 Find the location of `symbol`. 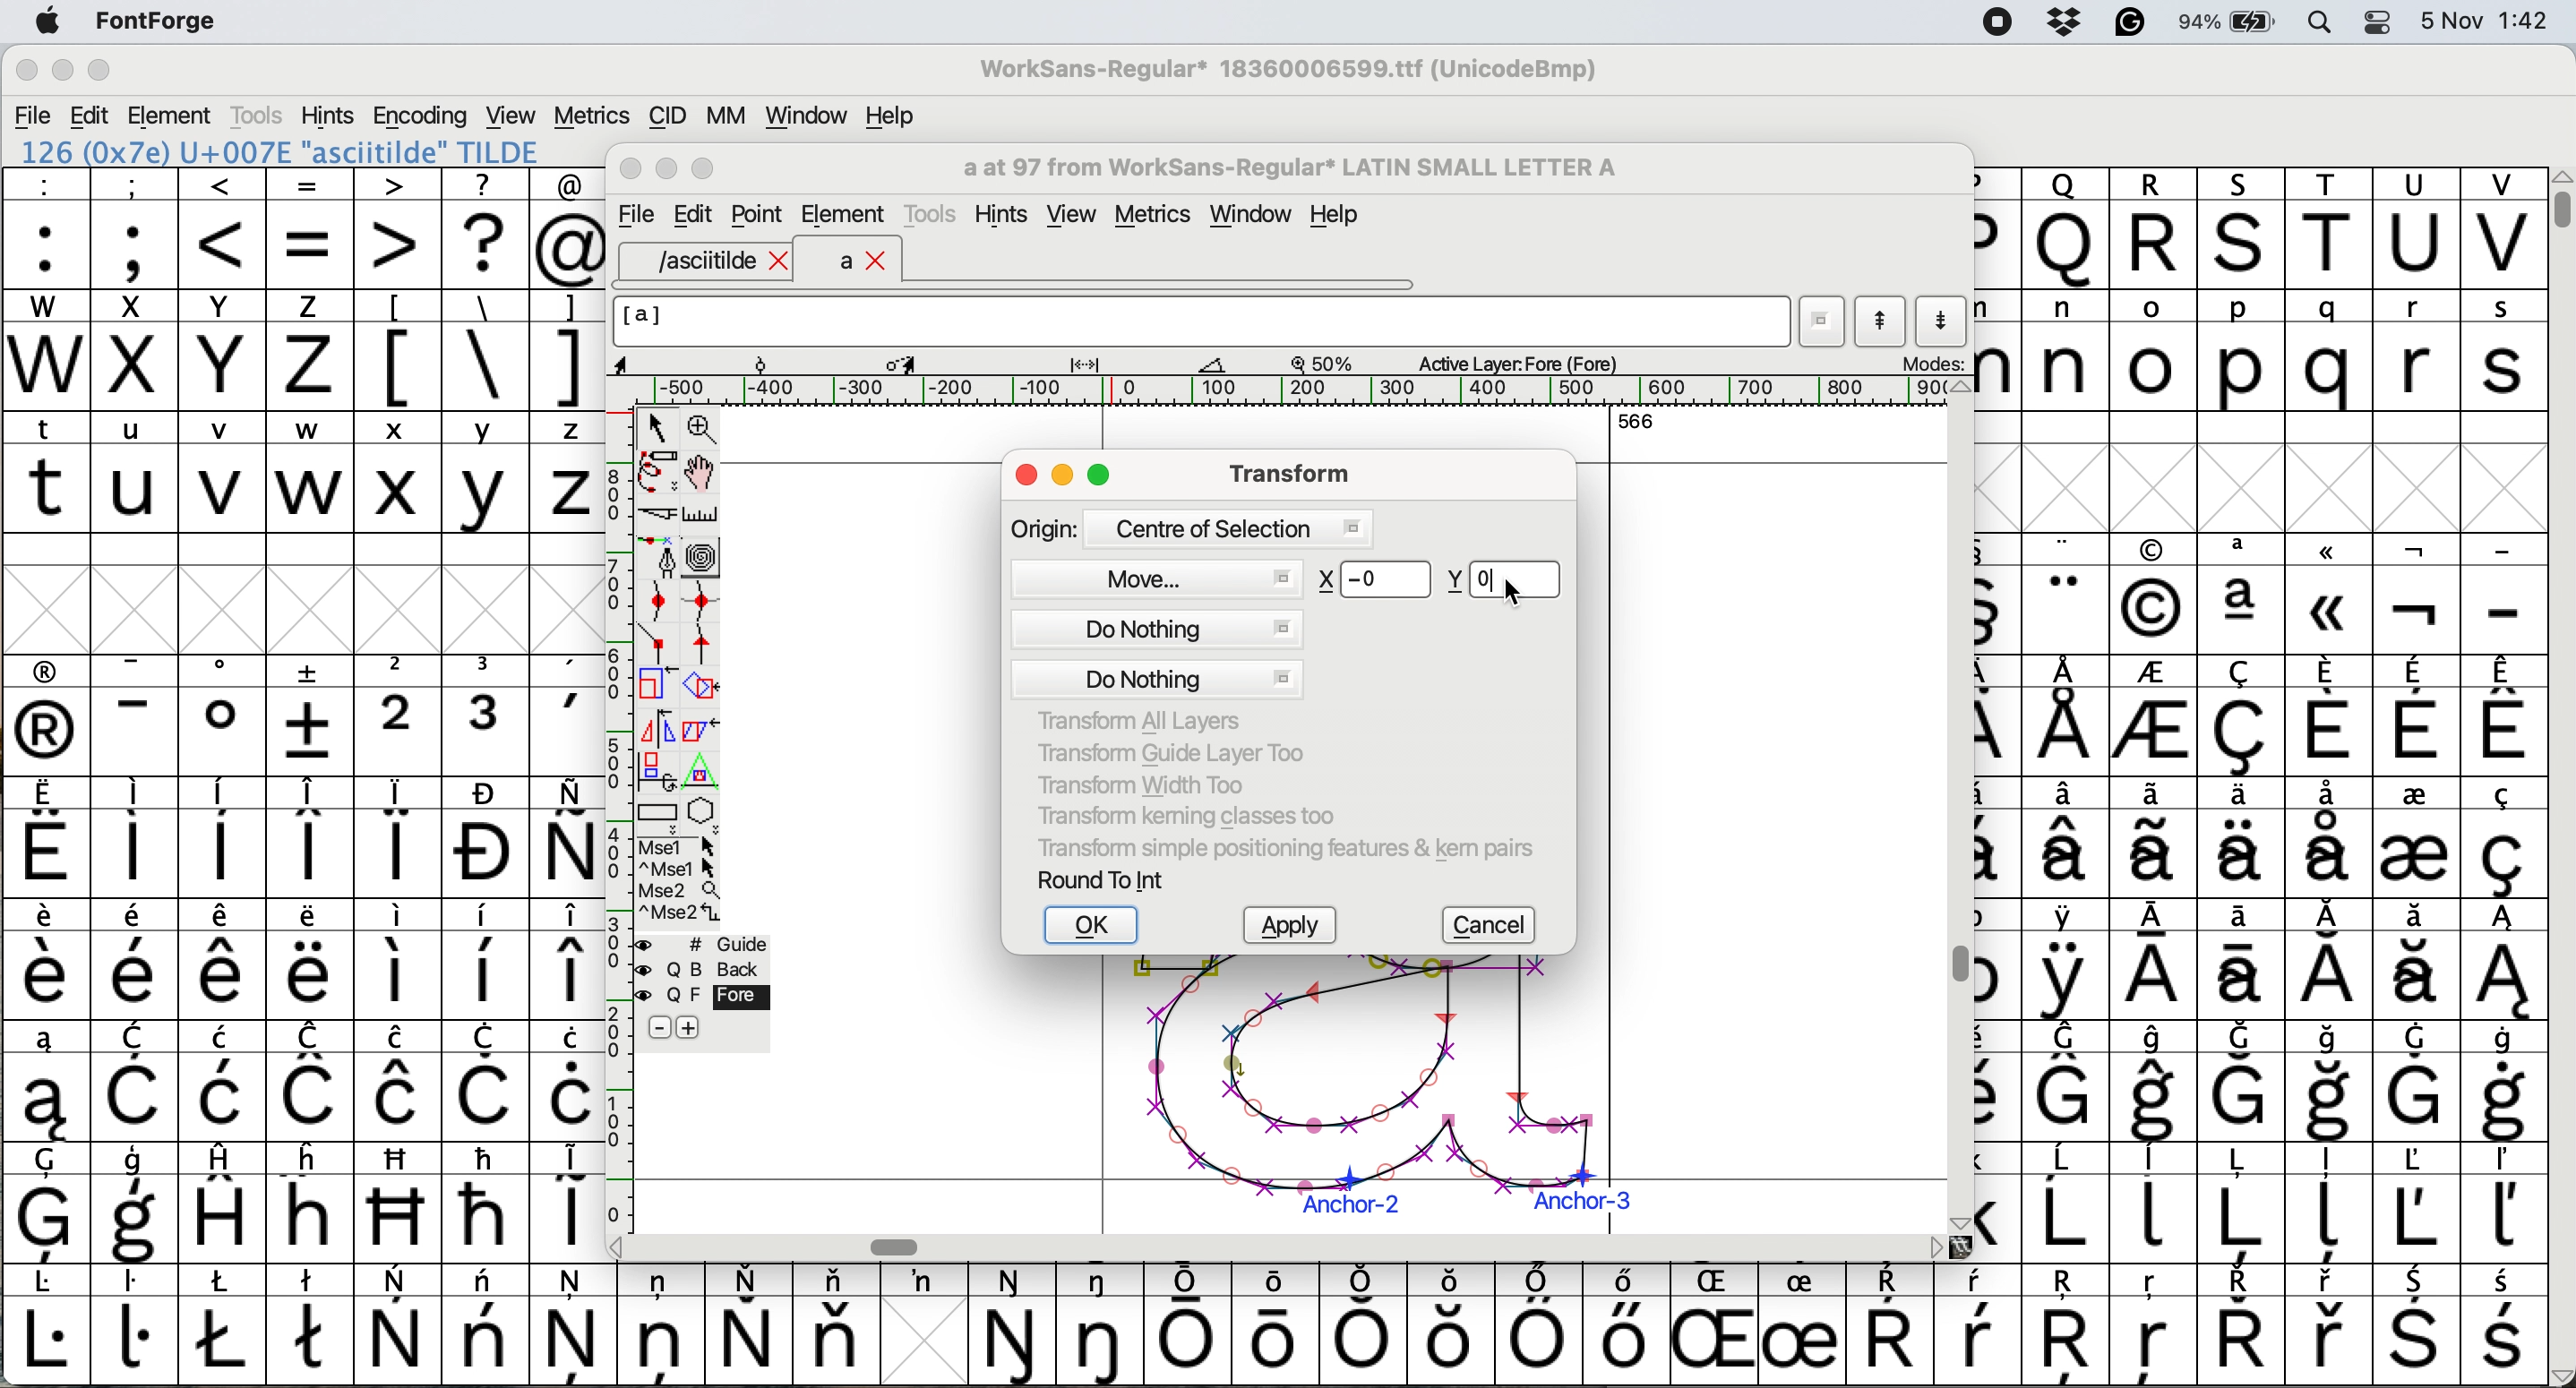

symbol is located at coordinates (223, 715).